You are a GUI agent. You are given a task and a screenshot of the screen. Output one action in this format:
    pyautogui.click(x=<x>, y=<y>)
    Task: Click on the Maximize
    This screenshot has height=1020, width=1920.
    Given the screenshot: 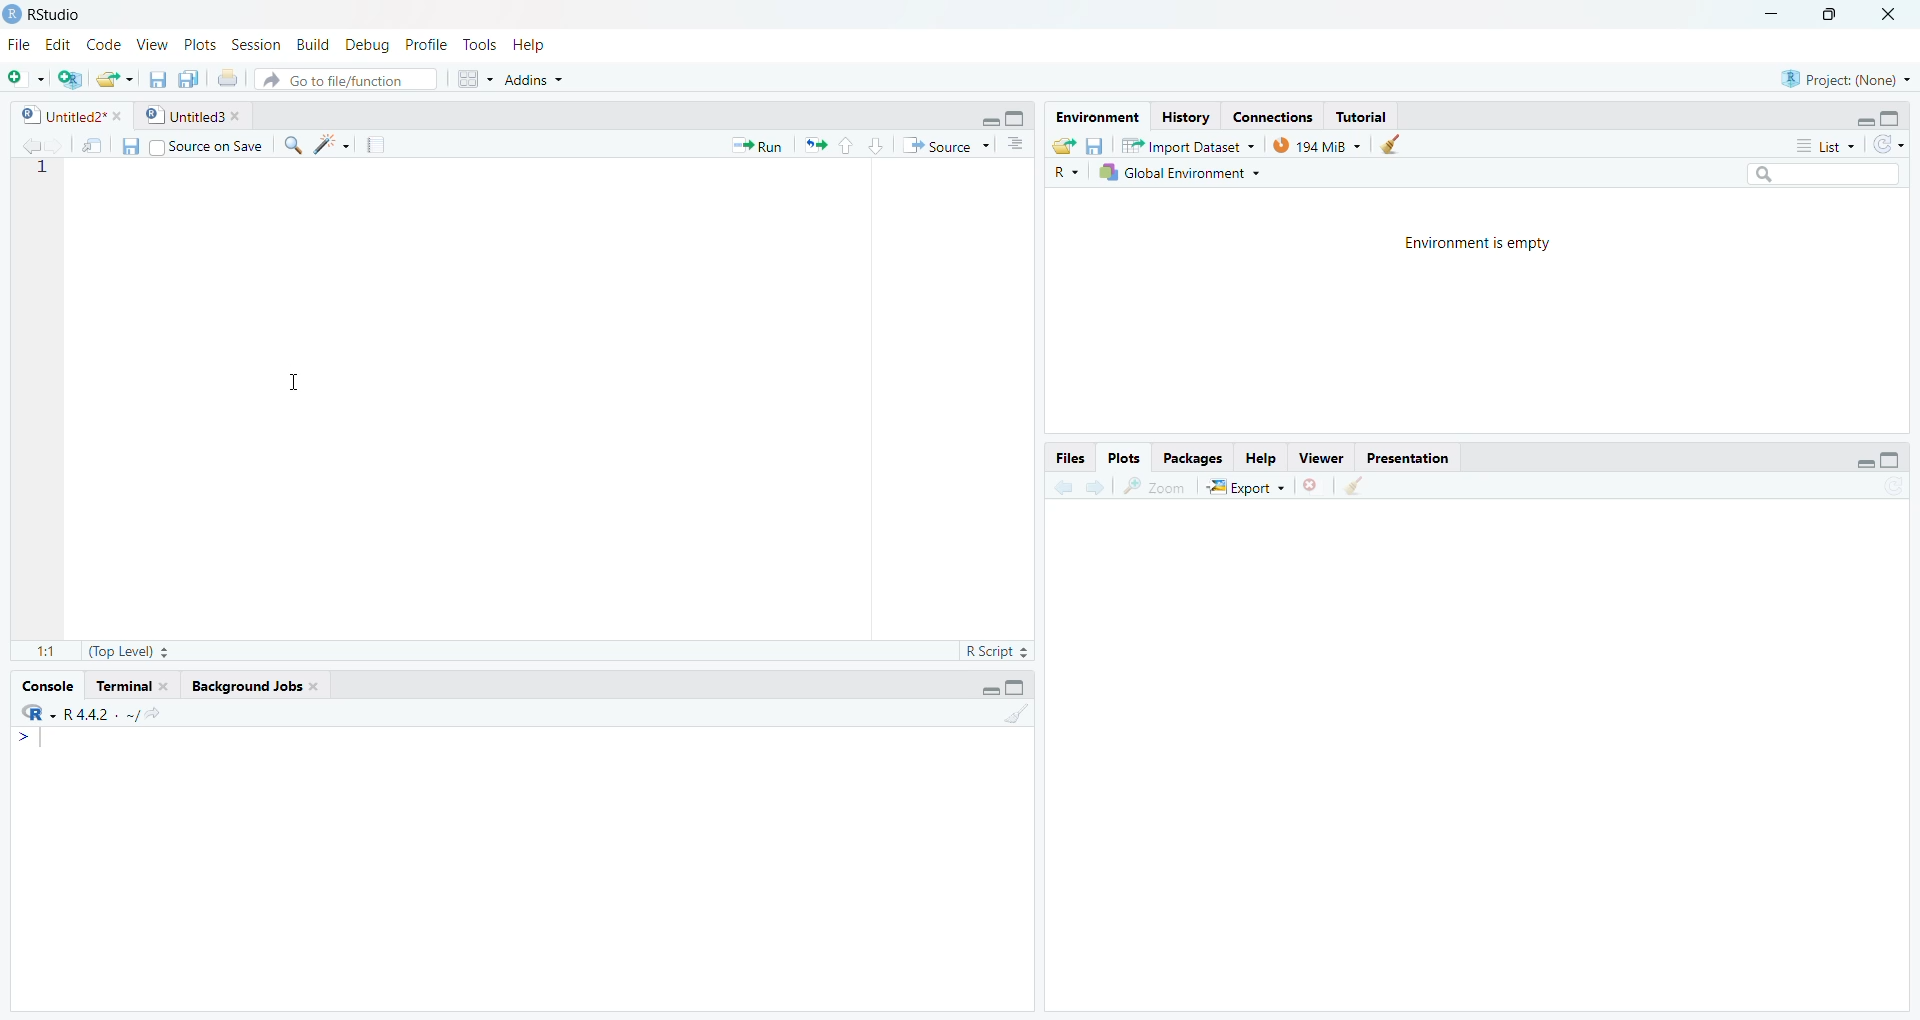 What is the action you would take?
    pyautogui.click(x=1017, y=117)
    